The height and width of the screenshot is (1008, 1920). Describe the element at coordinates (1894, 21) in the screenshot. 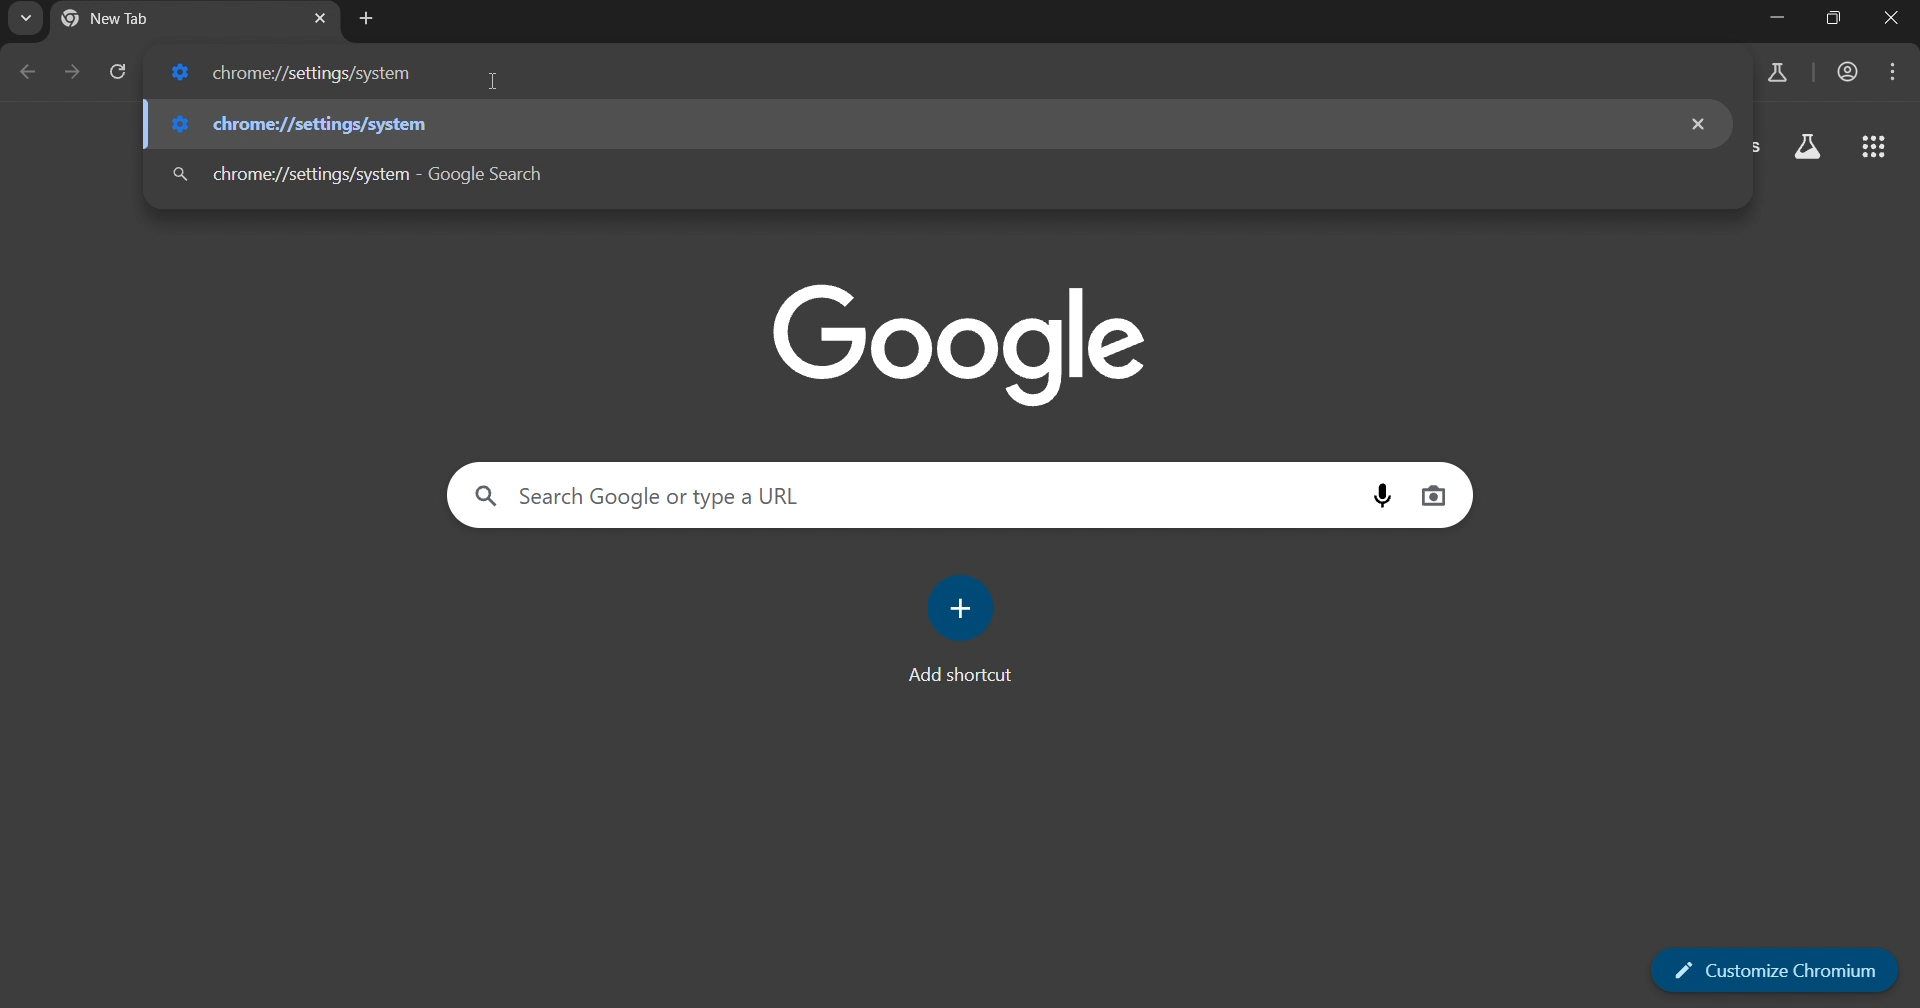

I see `Close` at that location.